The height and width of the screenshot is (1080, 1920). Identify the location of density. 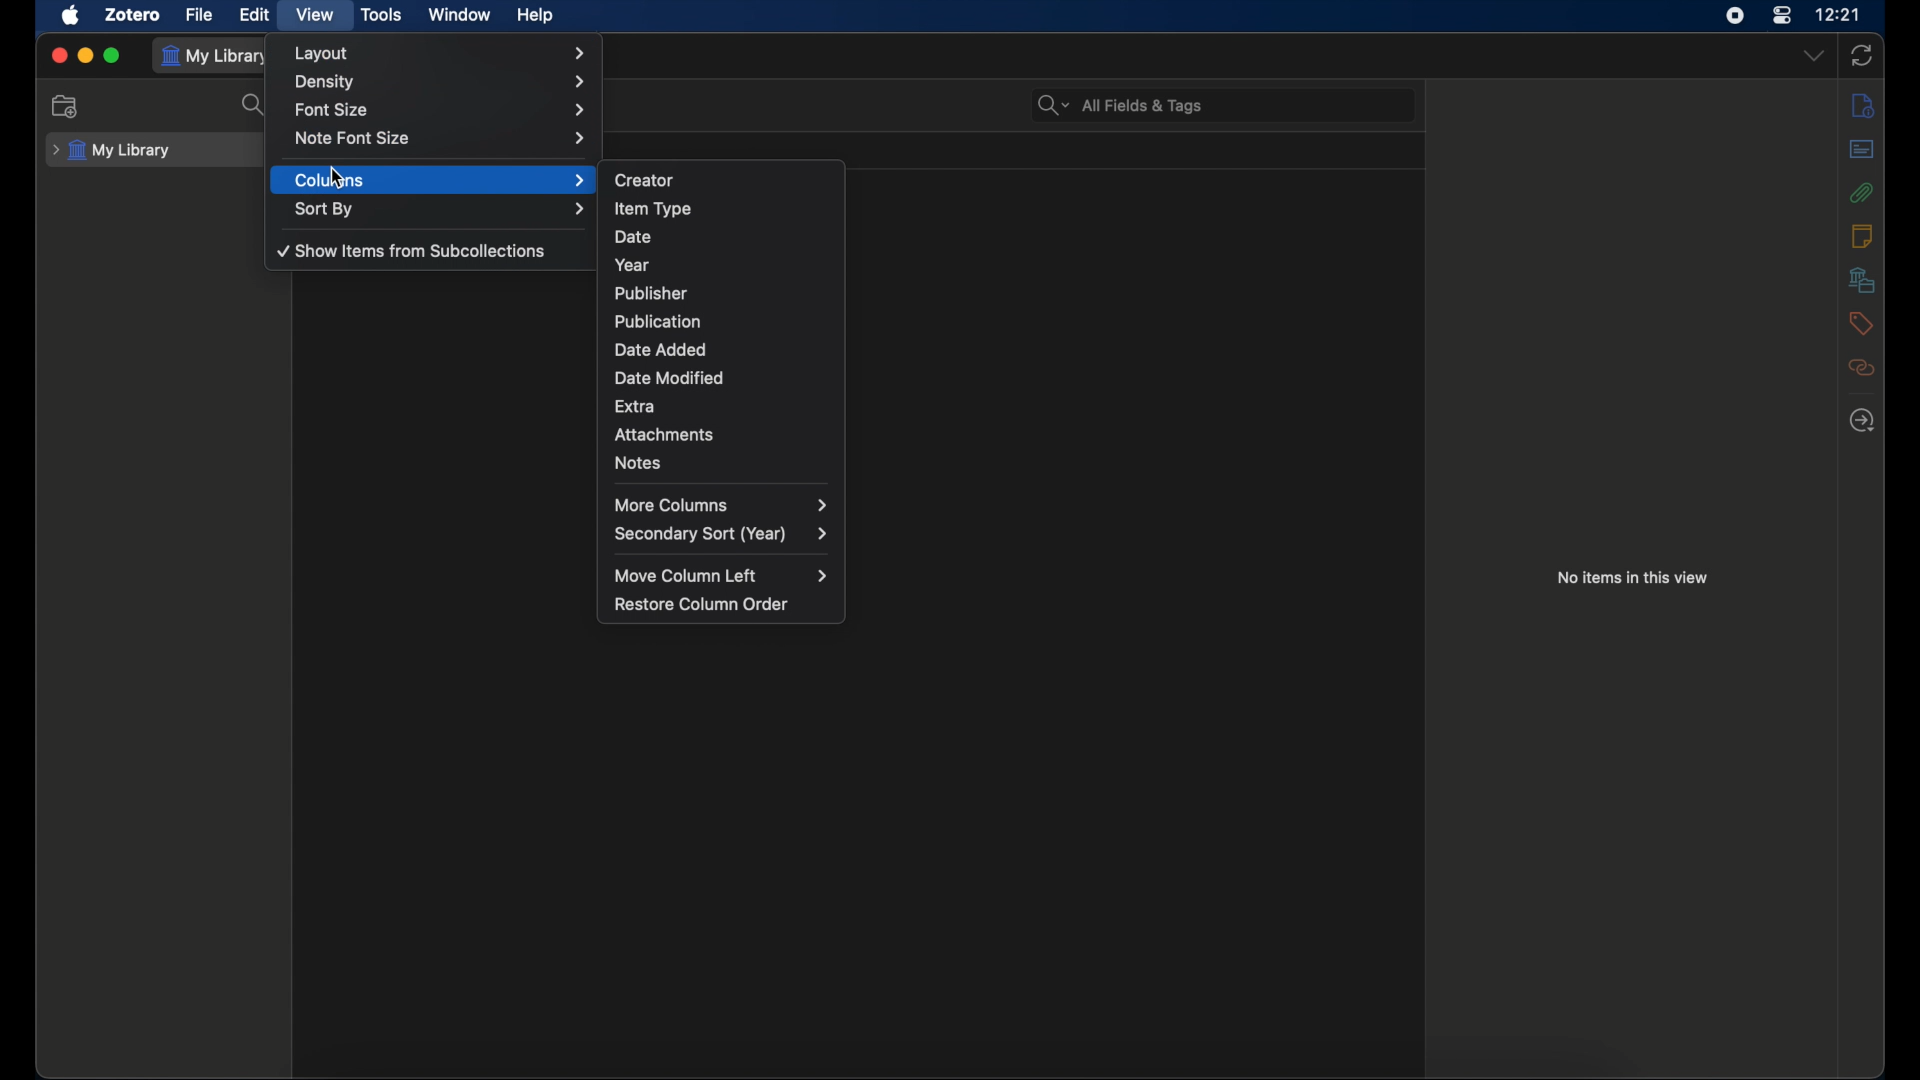
(442, 82).